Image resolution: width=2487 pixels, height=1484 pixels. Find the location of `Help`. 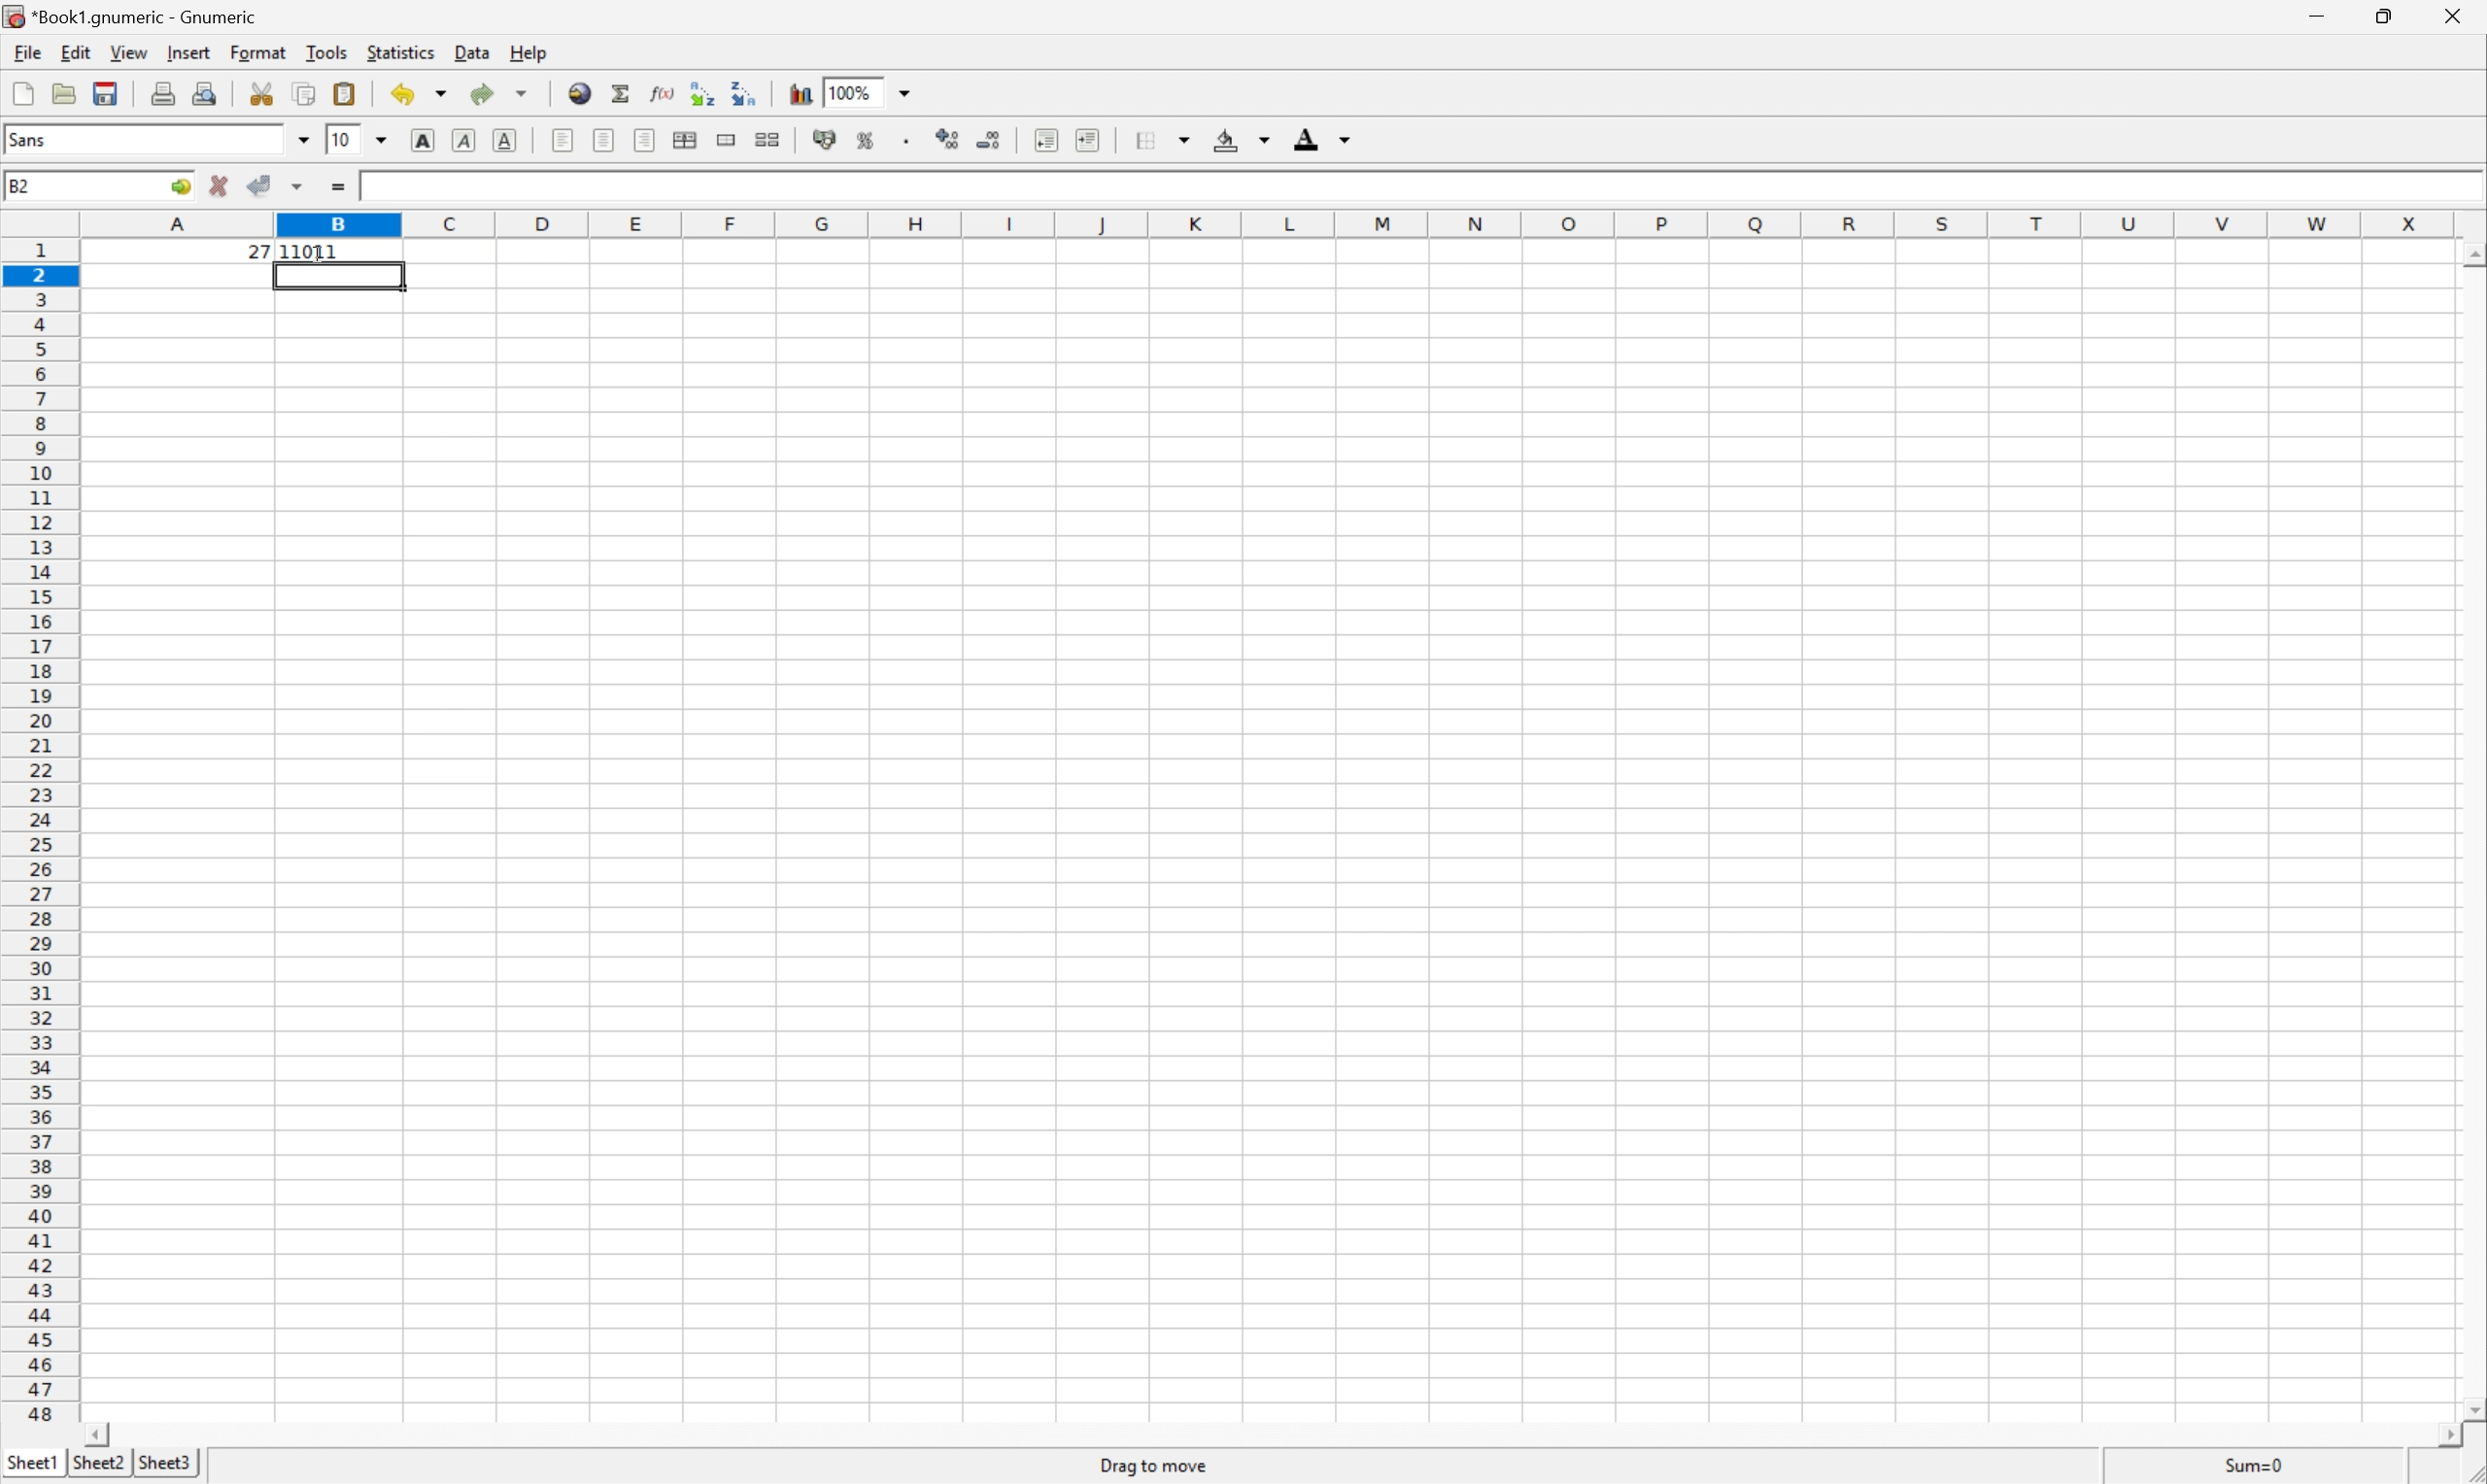

Help is located at coordinates (530, 53).